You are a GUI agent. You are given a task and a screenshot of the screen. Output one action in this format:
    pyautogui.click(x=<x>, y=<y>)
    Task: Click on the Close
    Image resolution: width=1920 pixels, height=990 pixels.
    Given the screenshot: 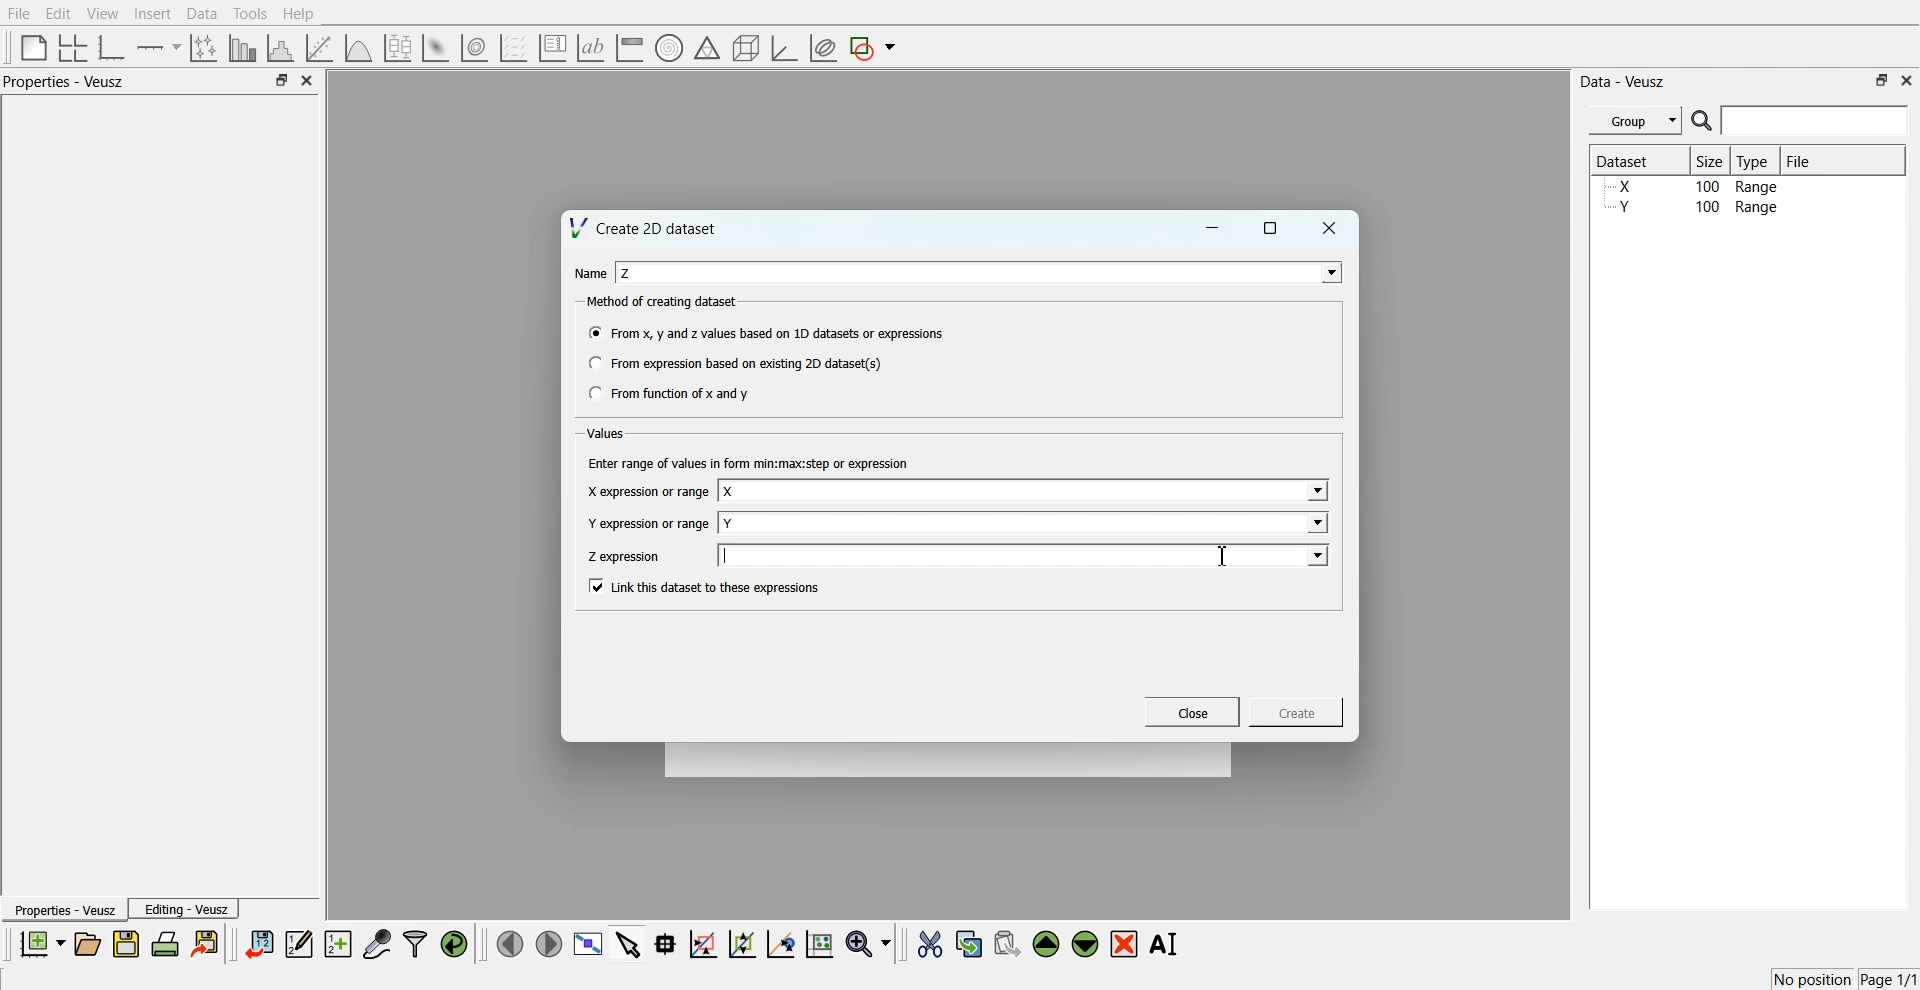 What is the action you would take?
    pyautogui.click(x=1908, y=79)
    